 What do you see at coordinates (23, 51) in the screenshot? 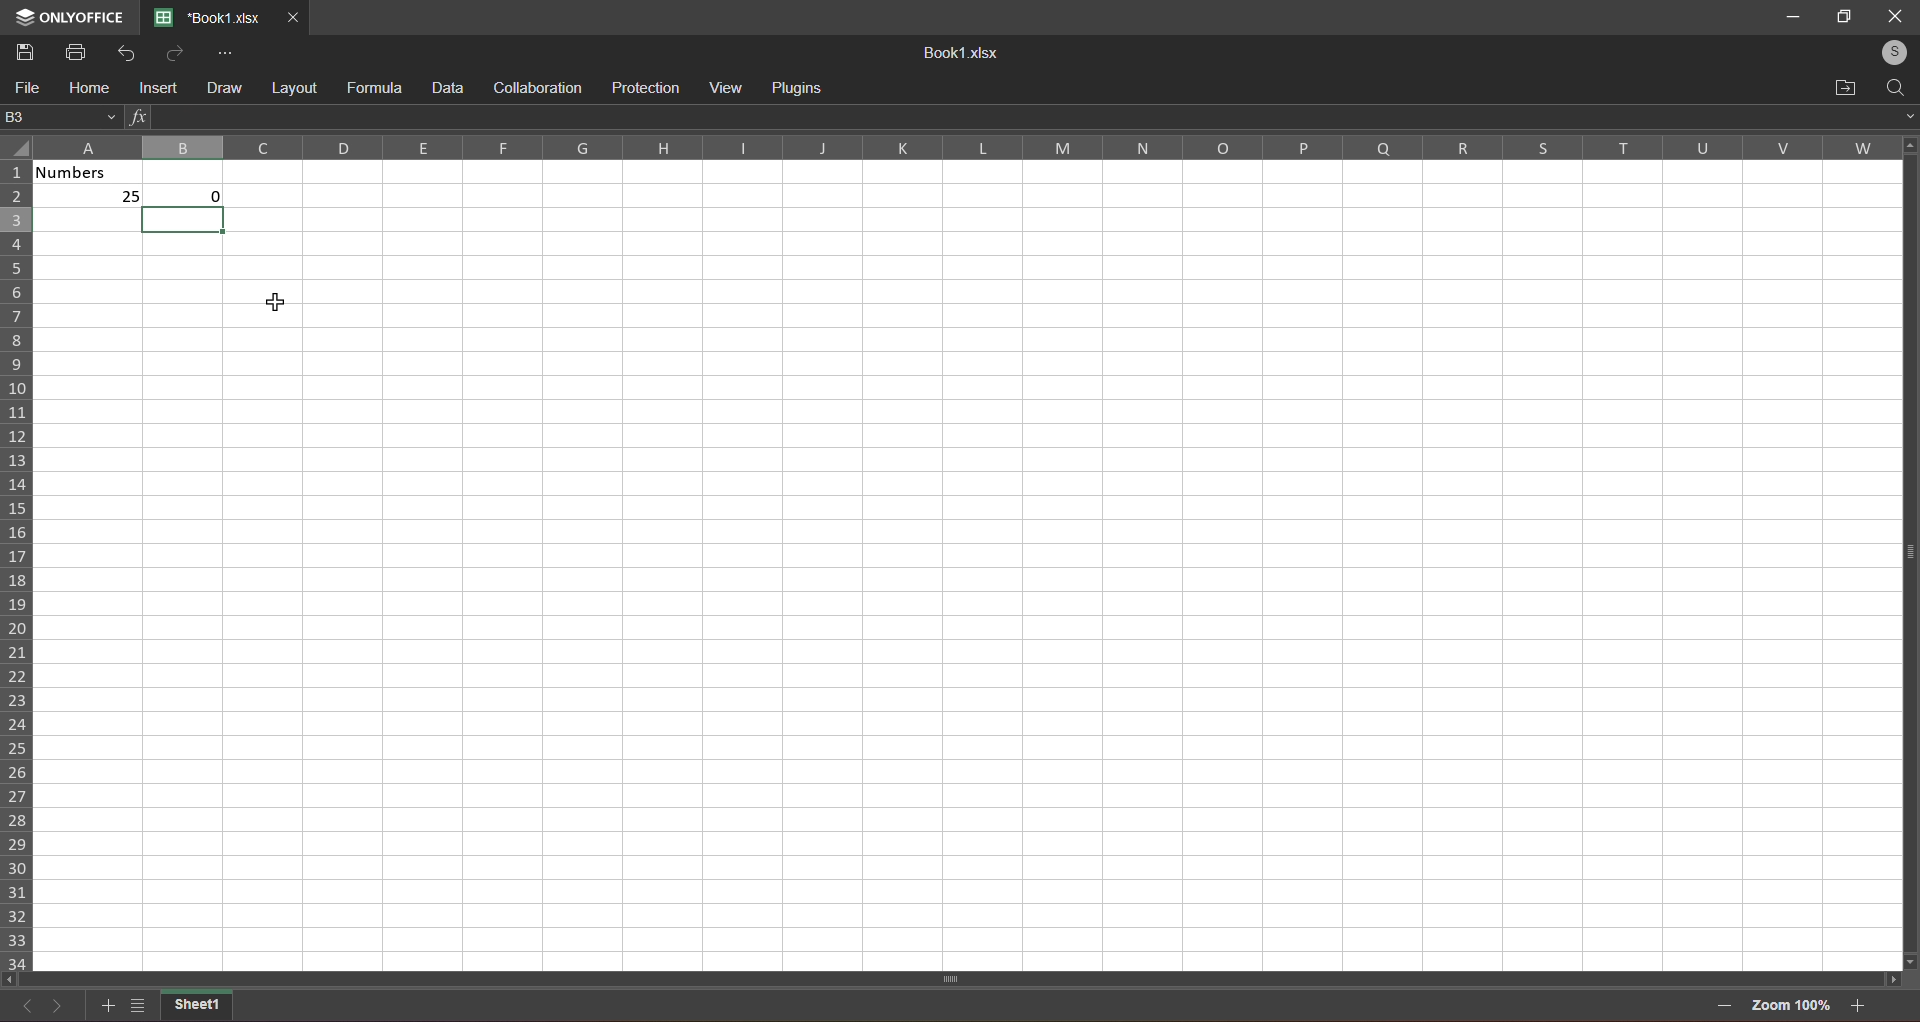
I see `save` at bounding box center [23, 51].